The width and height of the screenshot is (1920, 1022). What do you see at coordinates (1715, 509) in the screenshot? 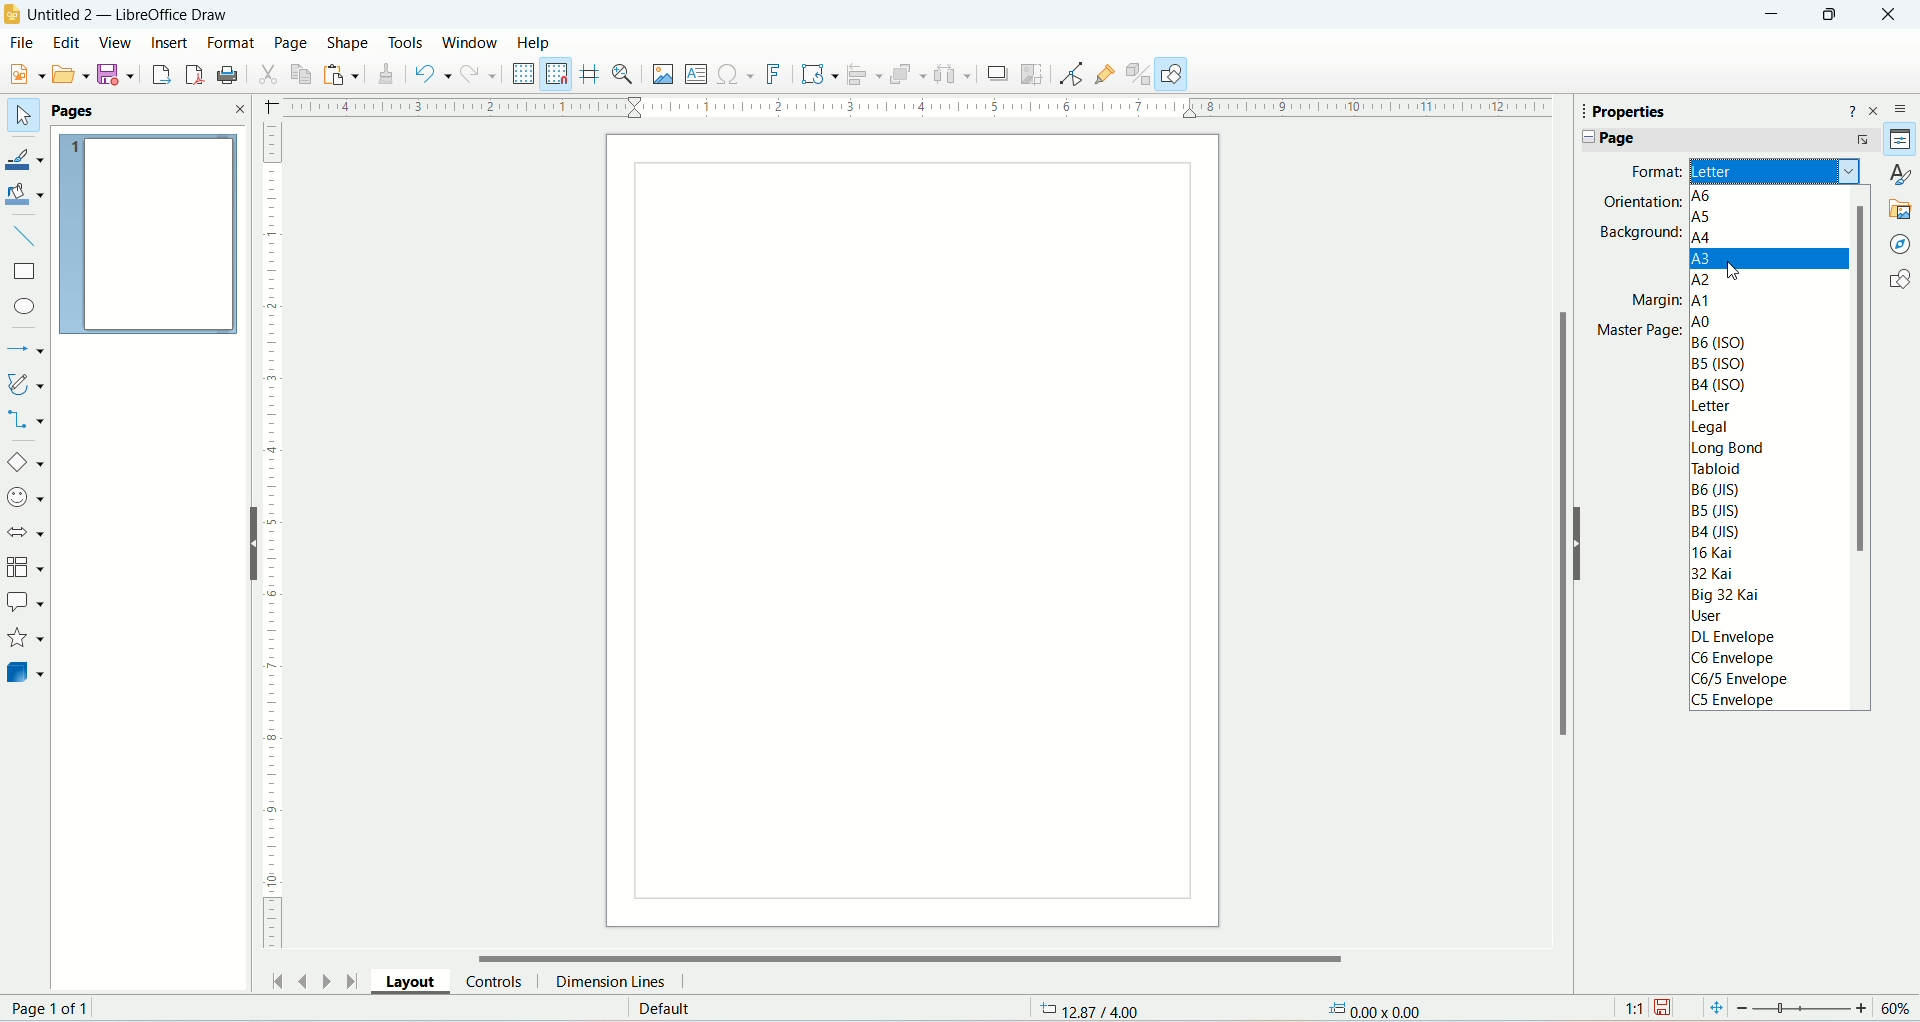
I see `b5` at bounding box center [1715, 509].